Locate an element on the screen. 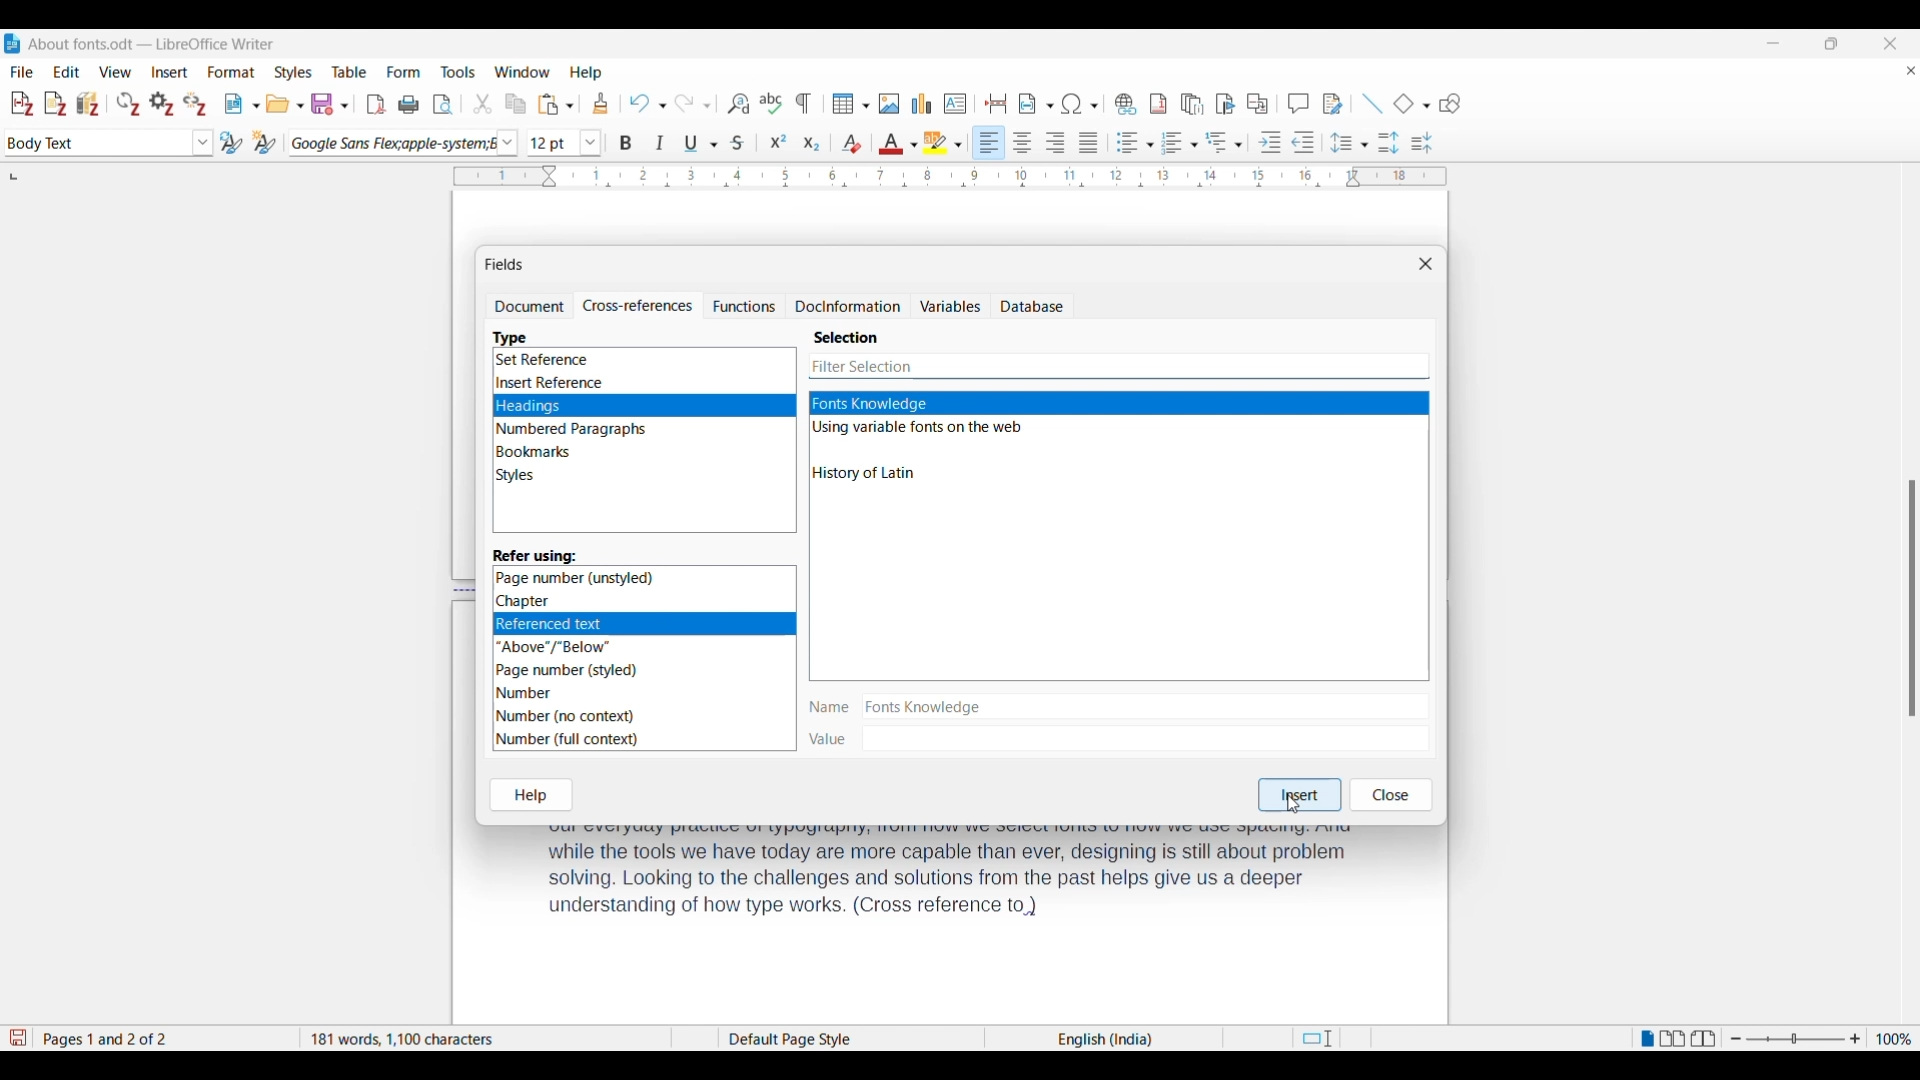 The height and width of the screenshot is (1080, 1920). Italics is located at coordinates (661, 143).